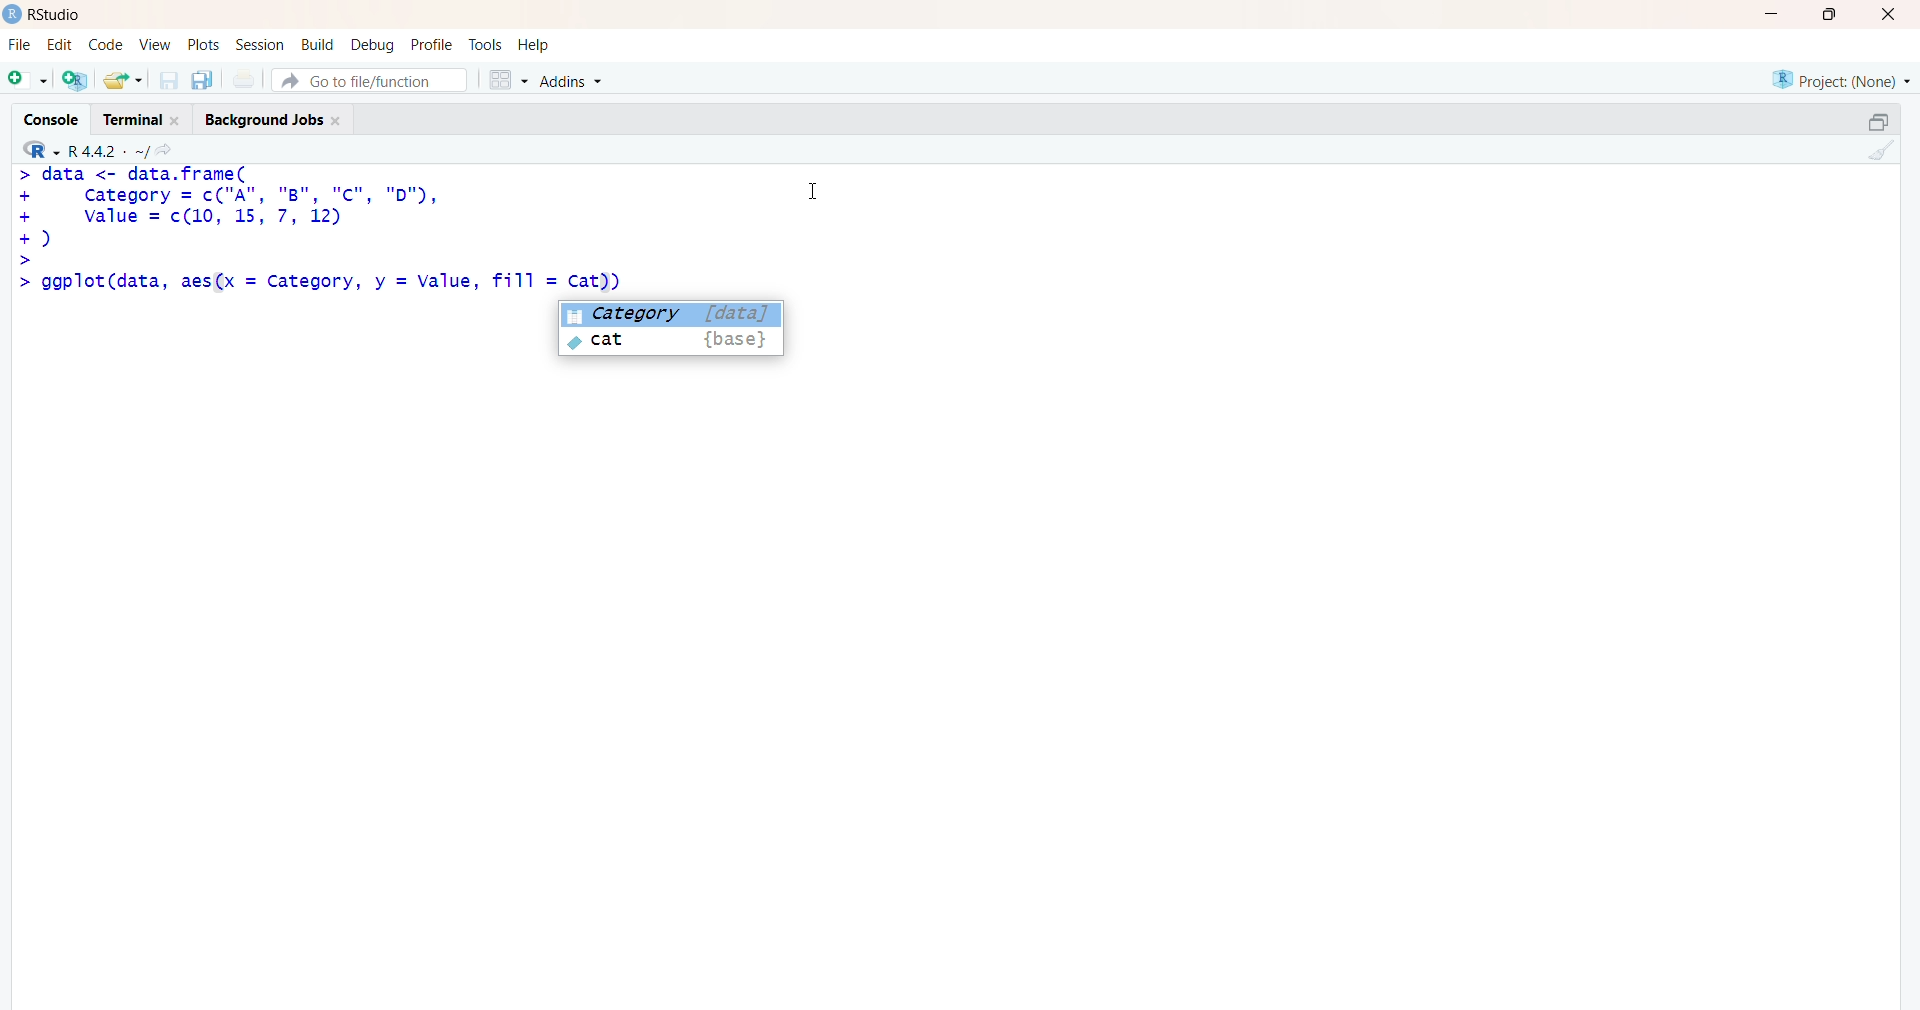 The width and height of the screenshot is (1920, 1010). What do you see at coordinates (169, 150) in the screenshot?
I see `go to directiory` at bounding box center [169, 150].